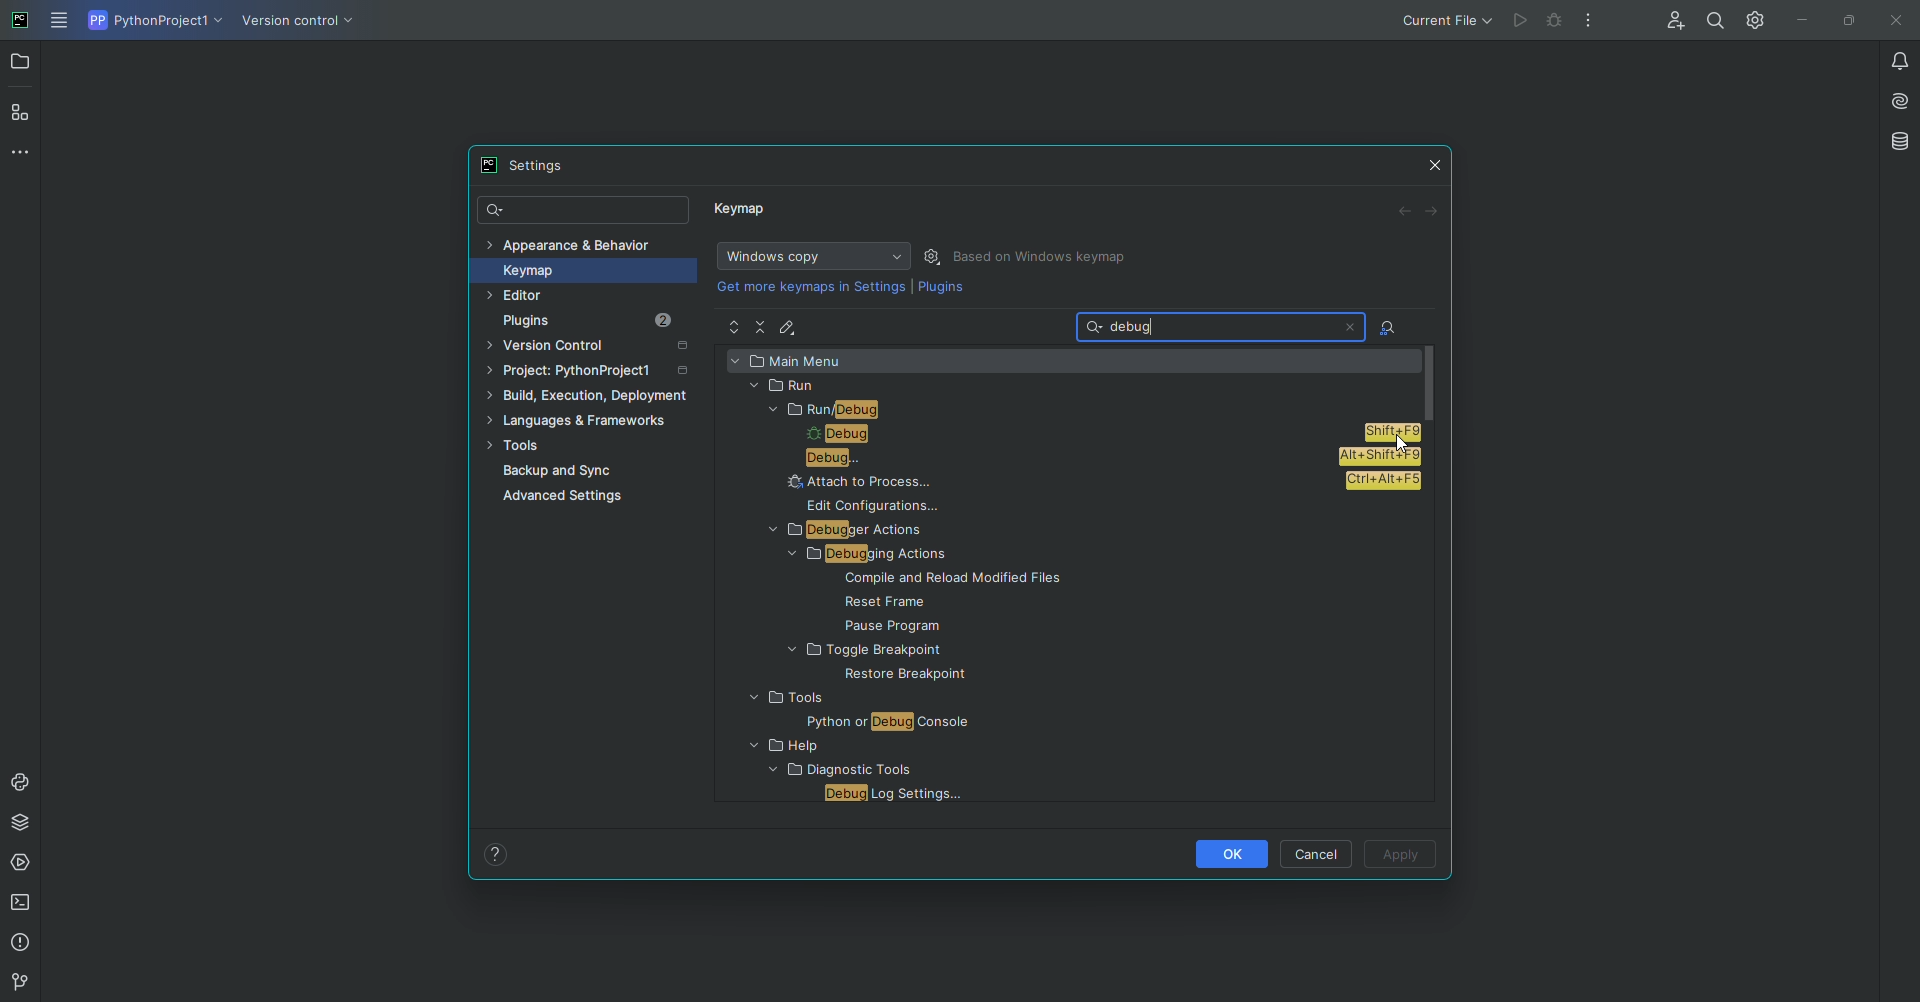  I want to click on version Control, so click(17, 983).